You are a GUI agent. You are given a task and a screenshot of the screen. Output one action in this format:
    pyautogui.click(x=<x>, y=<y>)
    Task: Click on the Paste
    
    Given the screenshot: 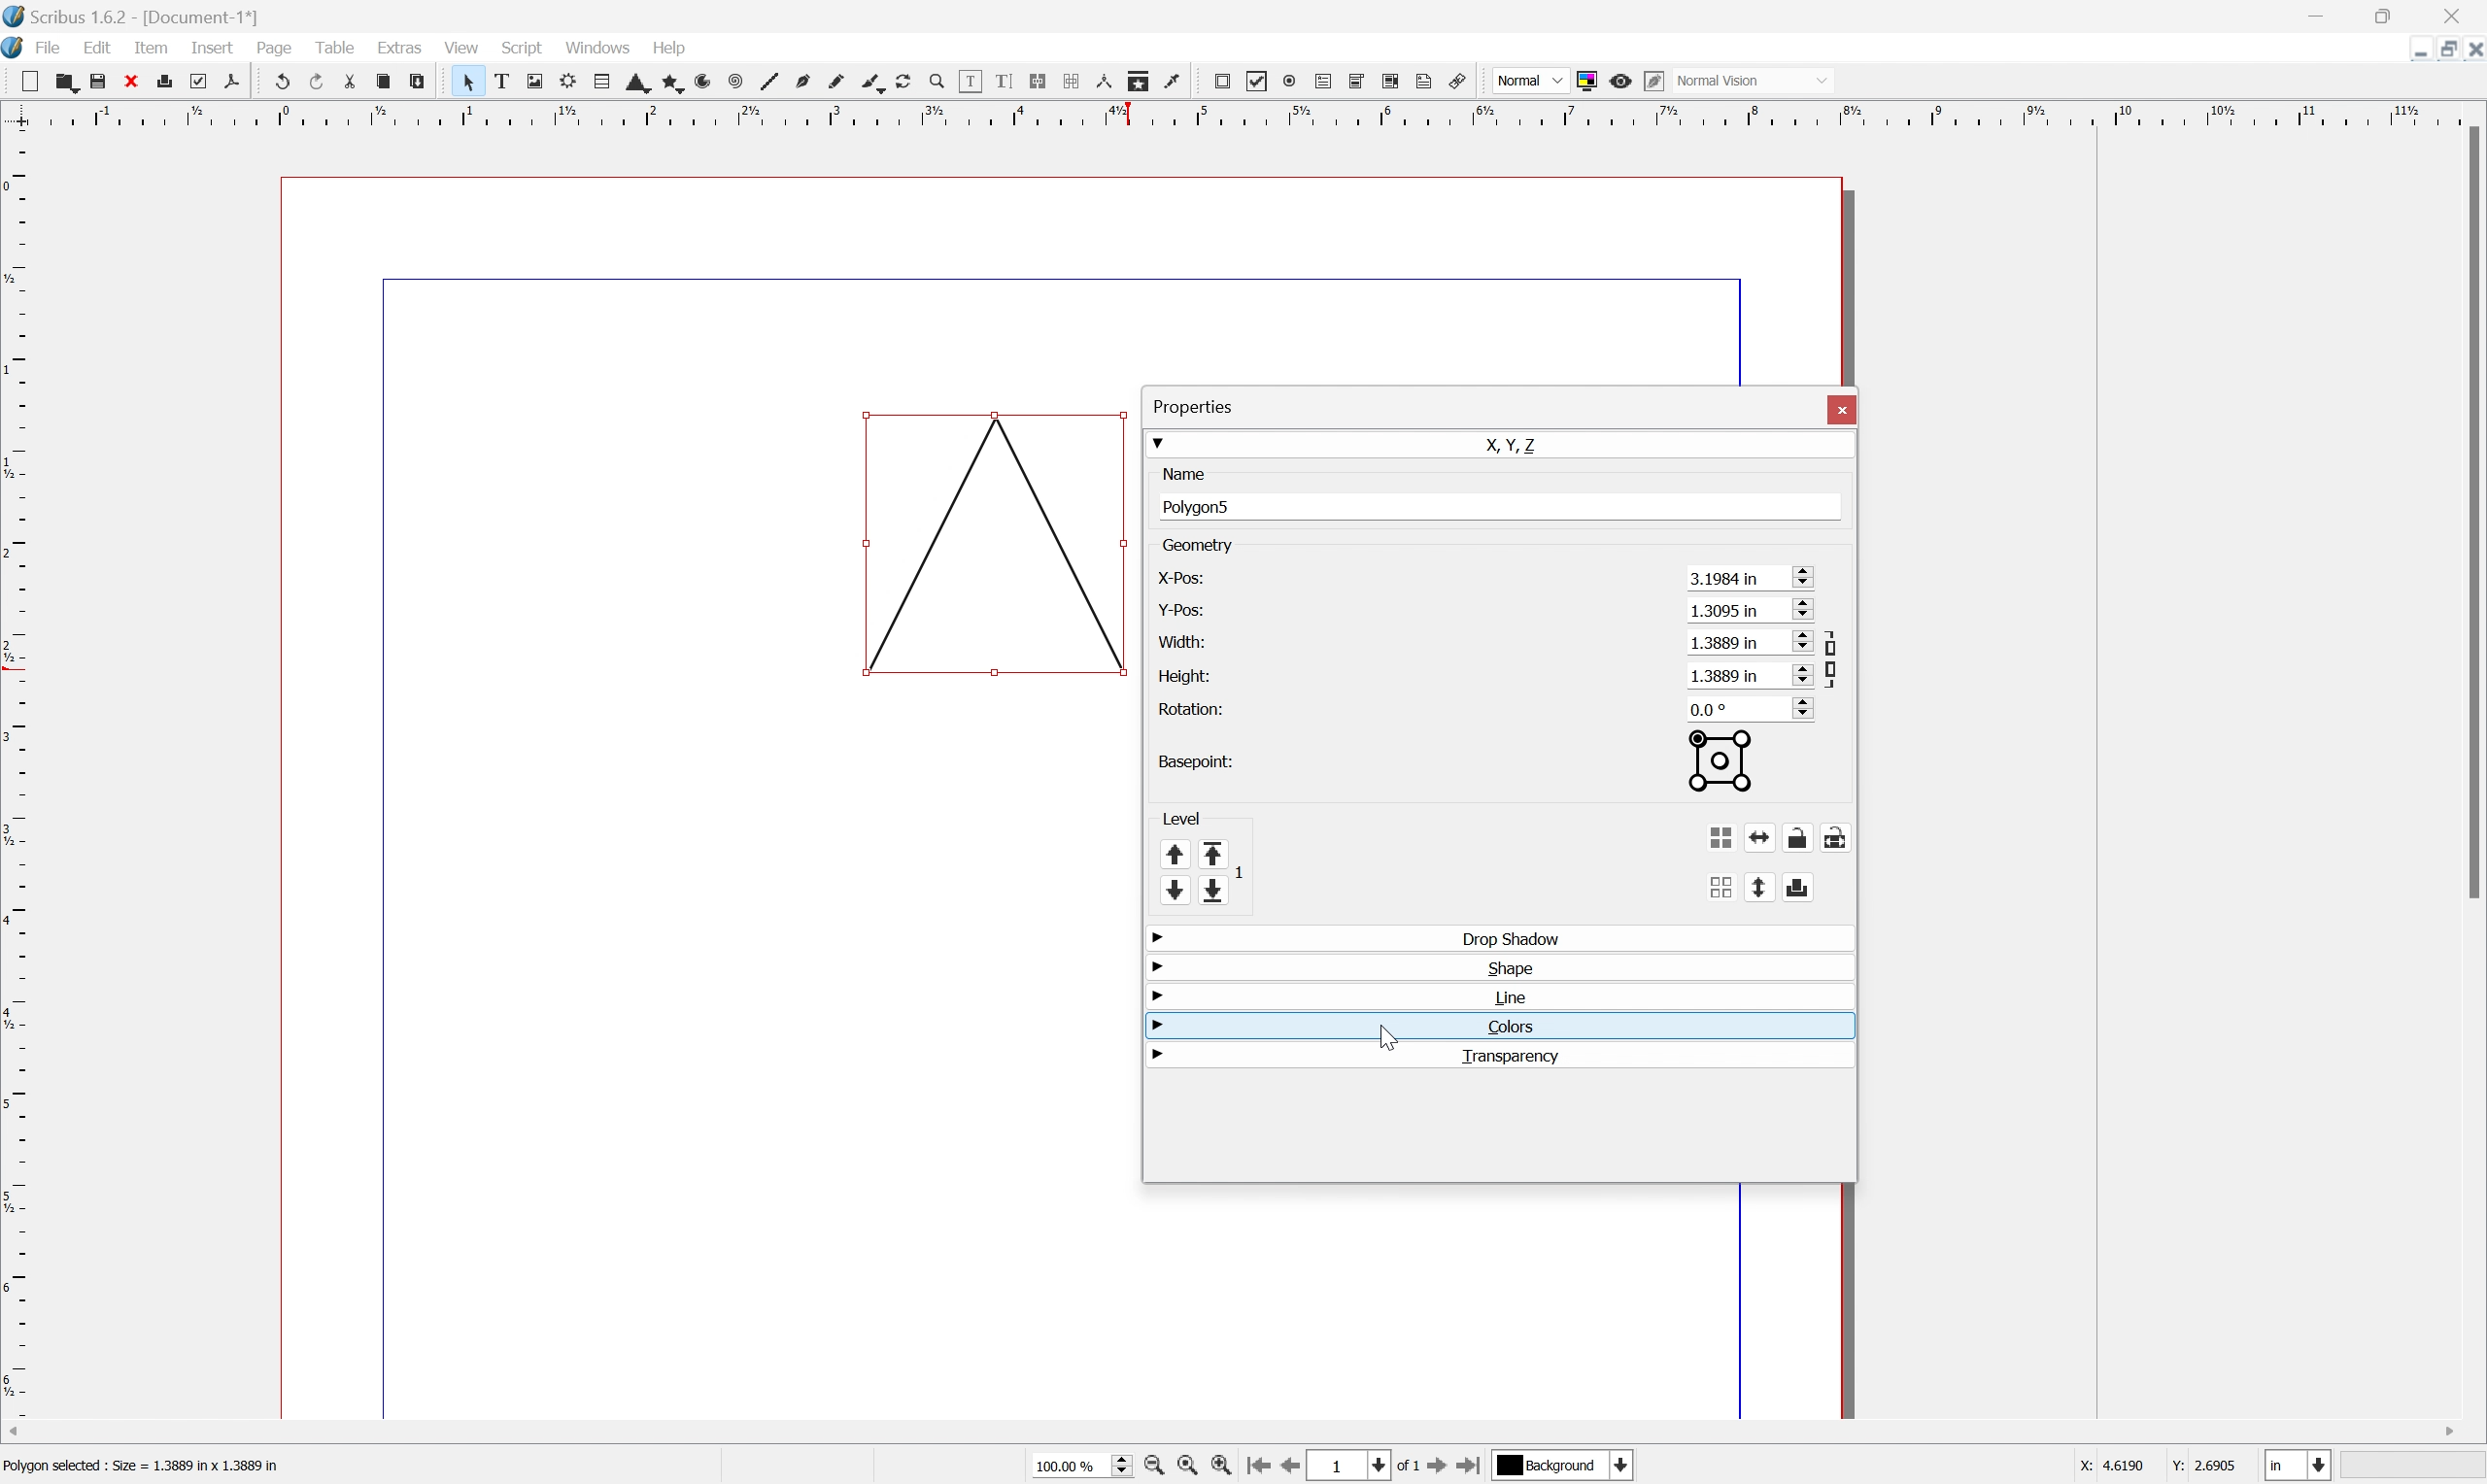 What is the action you would take?
    pyautogui.click(x=425, y=83)
    